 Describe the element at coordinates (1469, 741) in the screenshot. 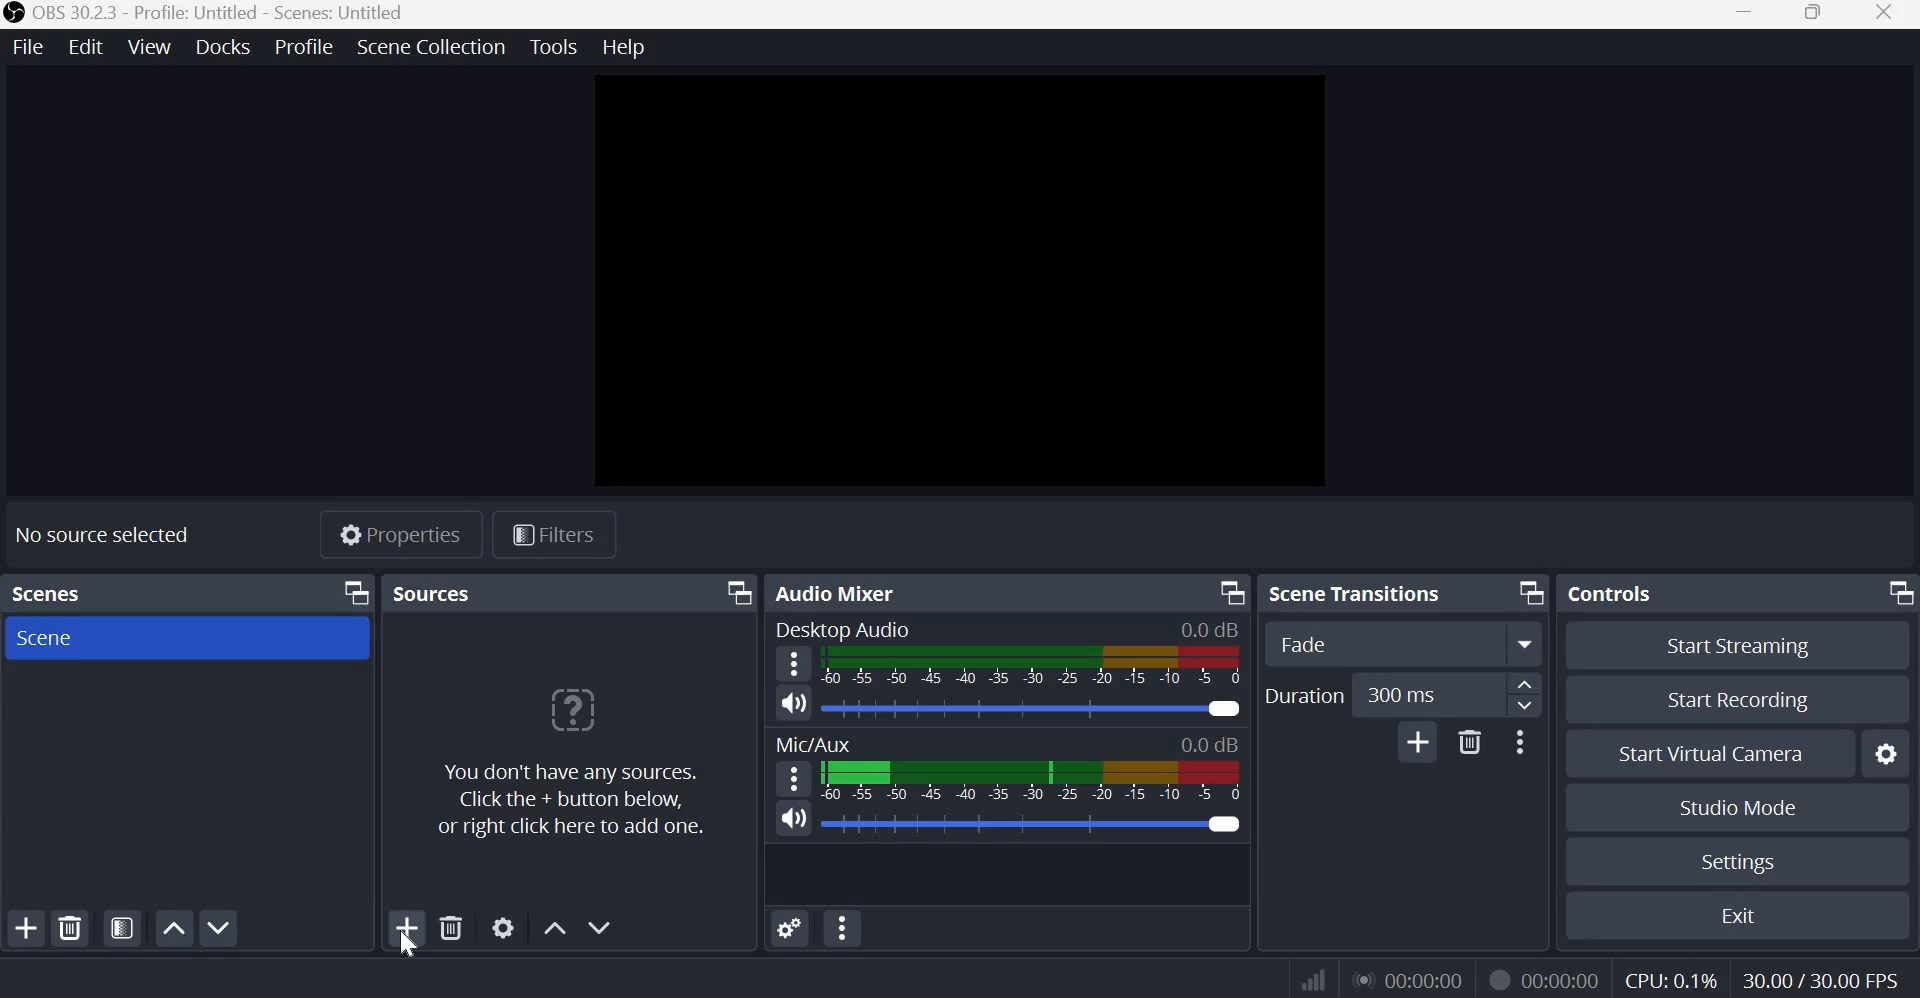

I see `Delete Transition` at that location.